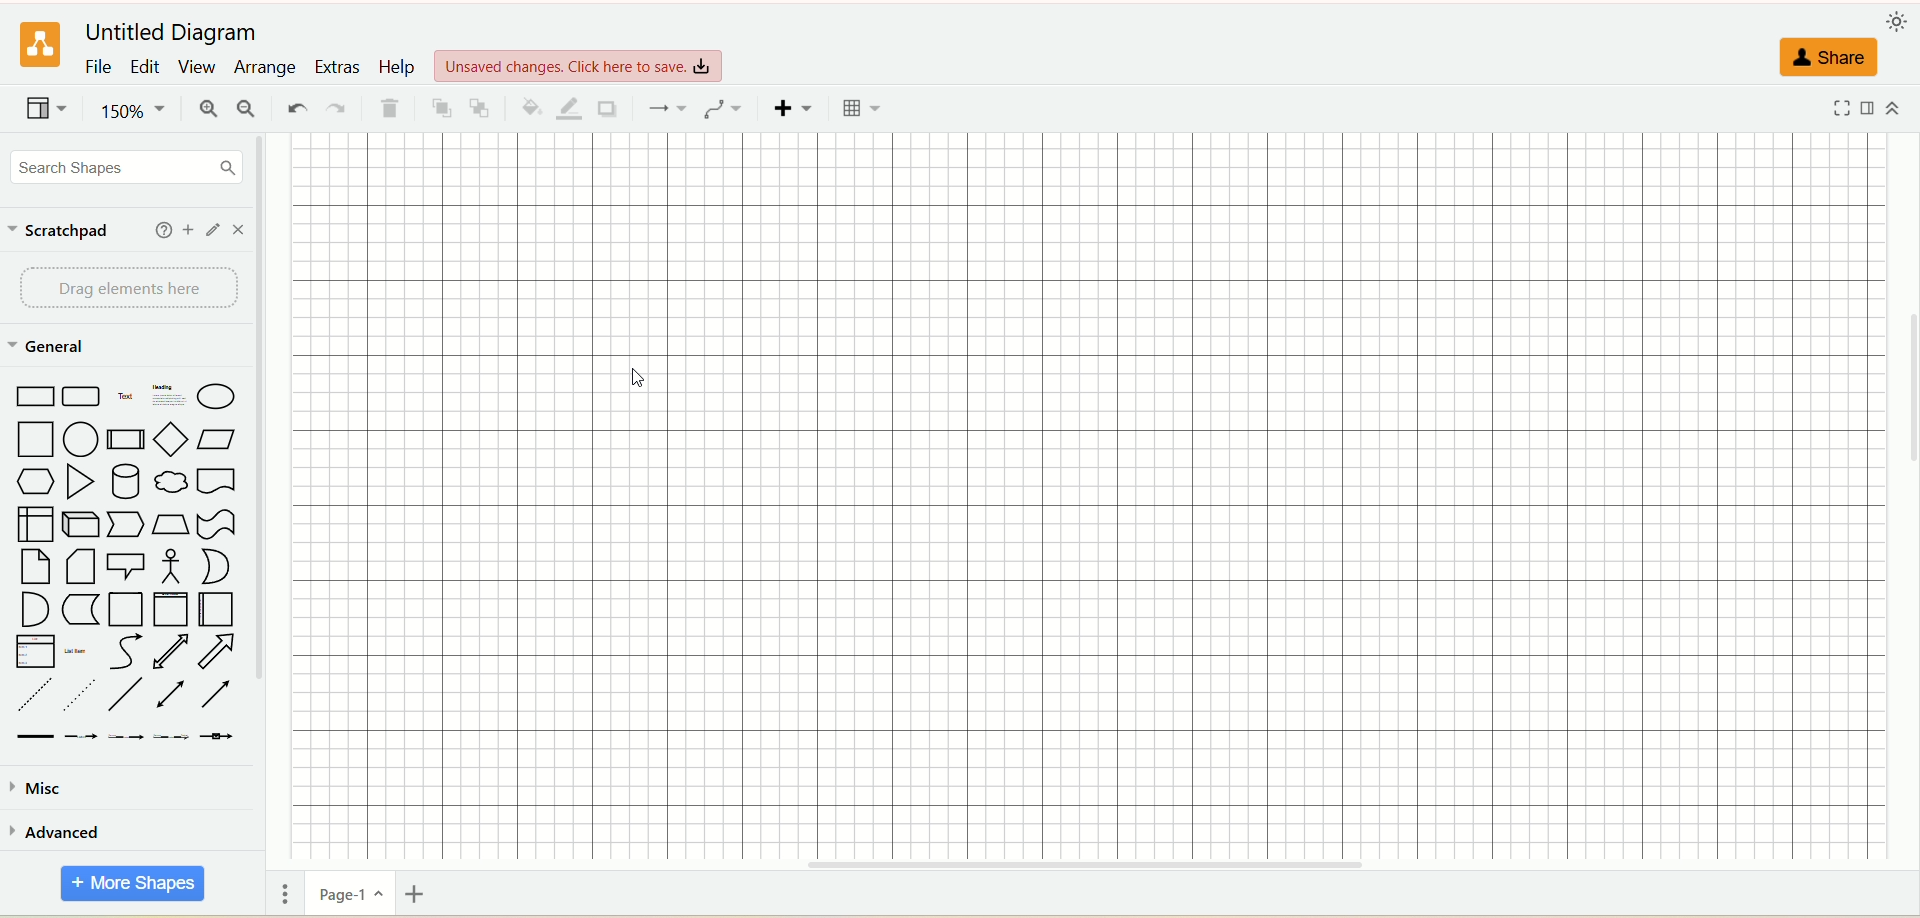  What do you see at coordinates (34, 398) in the screenshot?
I see `rectangle` at bounding box center [34, 398].